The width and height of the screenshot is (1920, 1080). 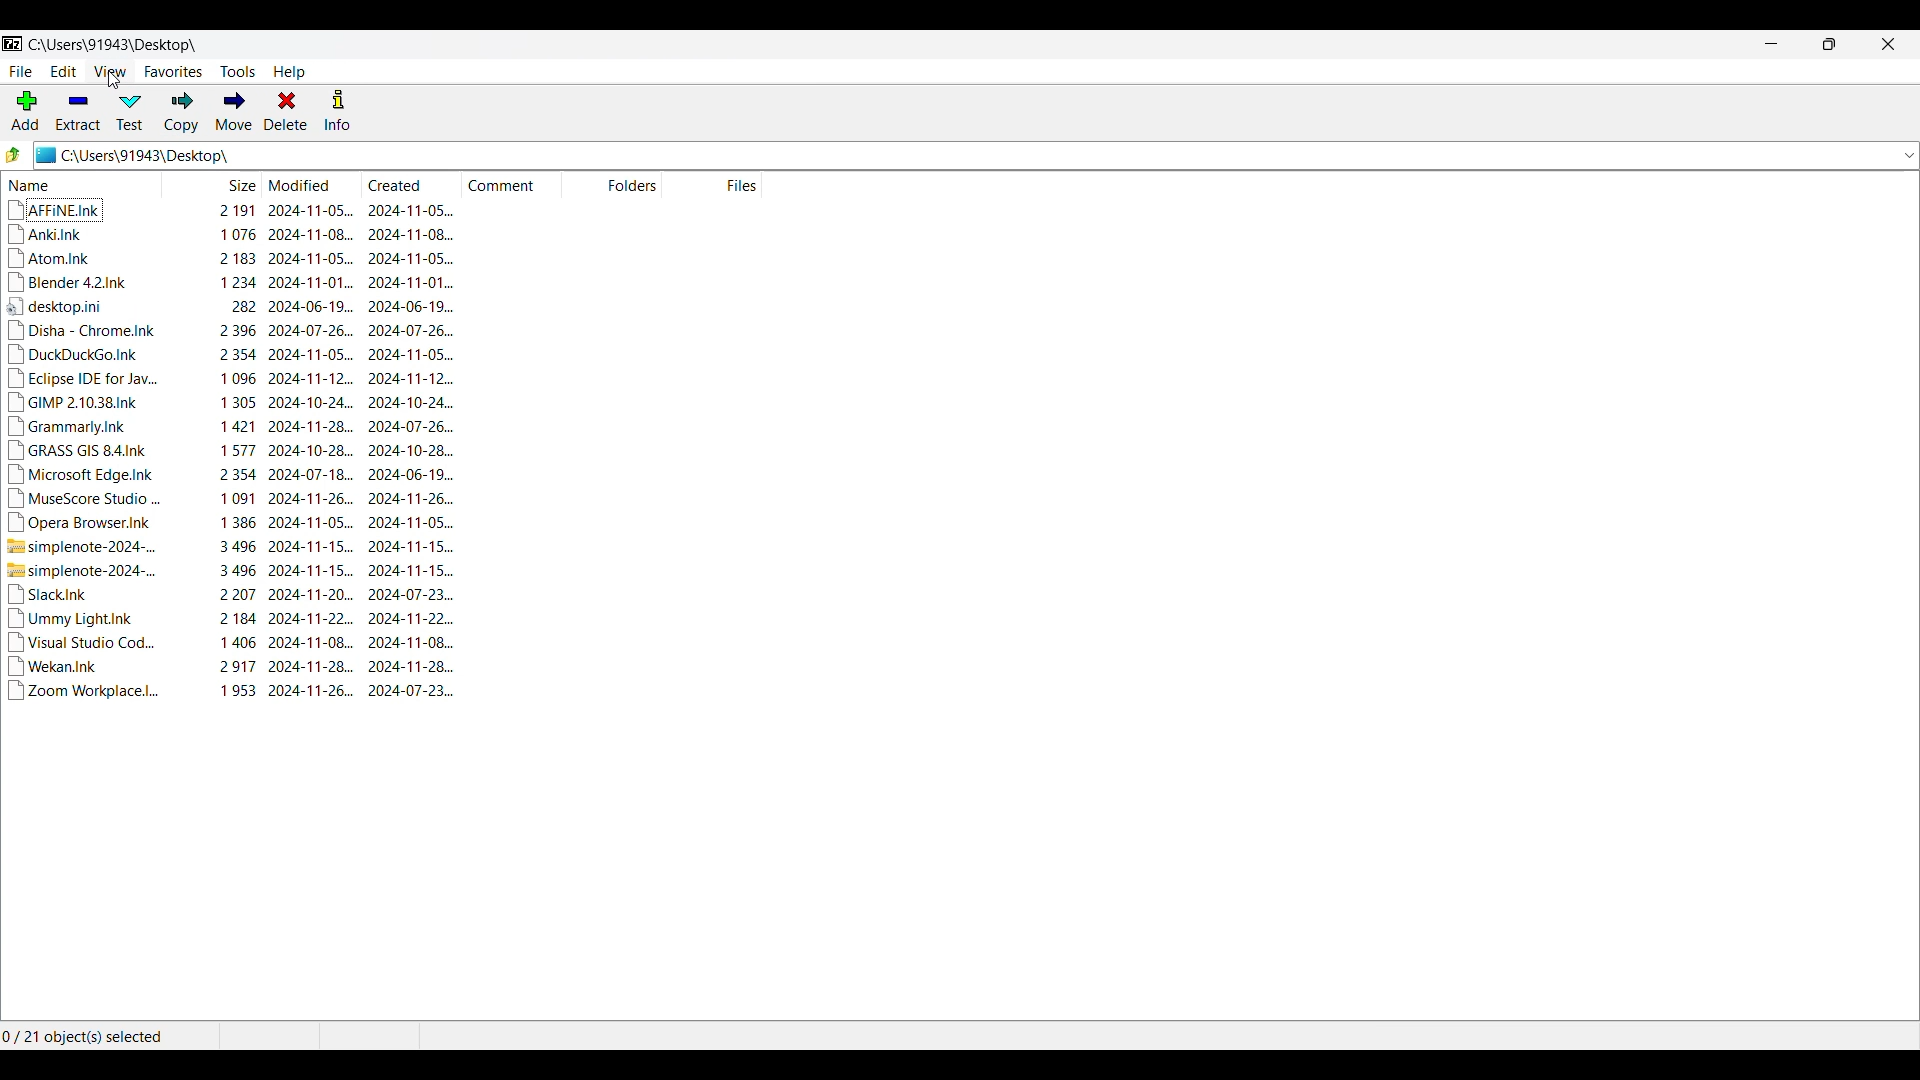 What do you see at coordinates (238, 72) in the screenshot?
I see `Tools` at bounding box center [238, 72].